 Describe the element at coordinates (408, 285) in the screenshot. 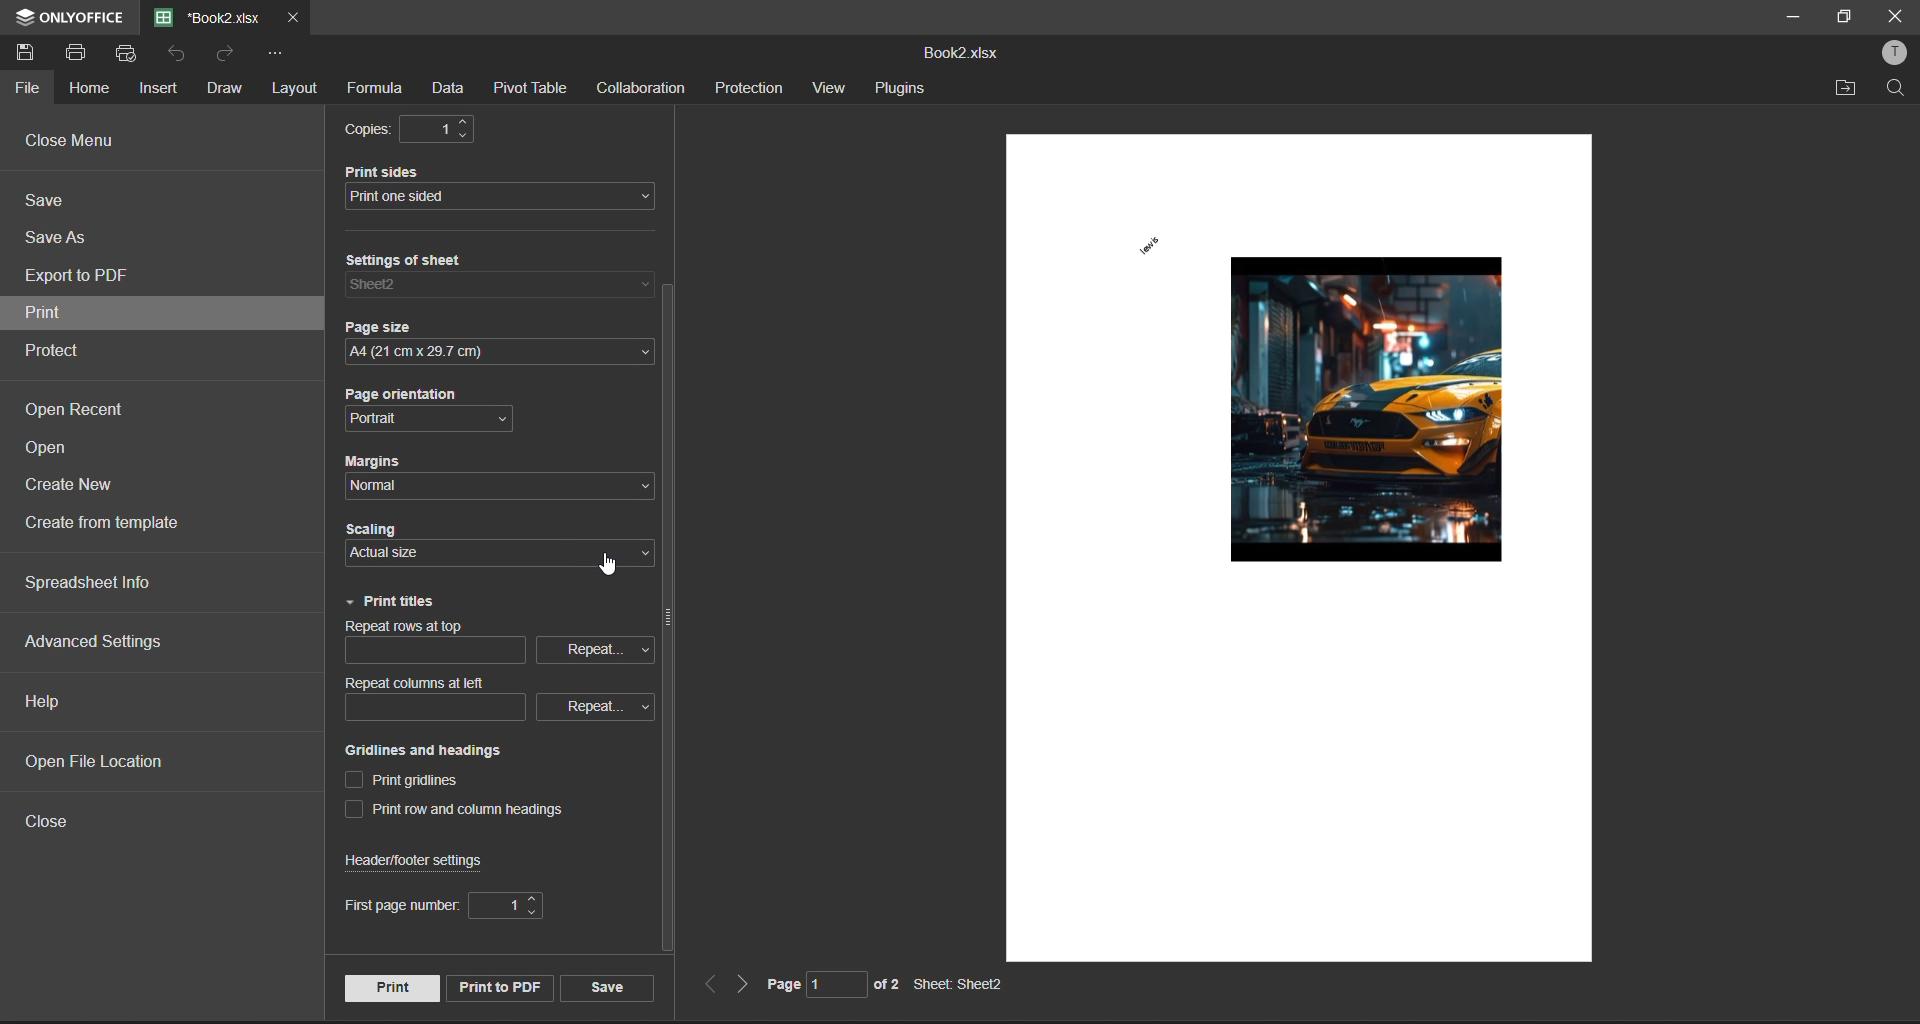

I see `sheet2` at that location.